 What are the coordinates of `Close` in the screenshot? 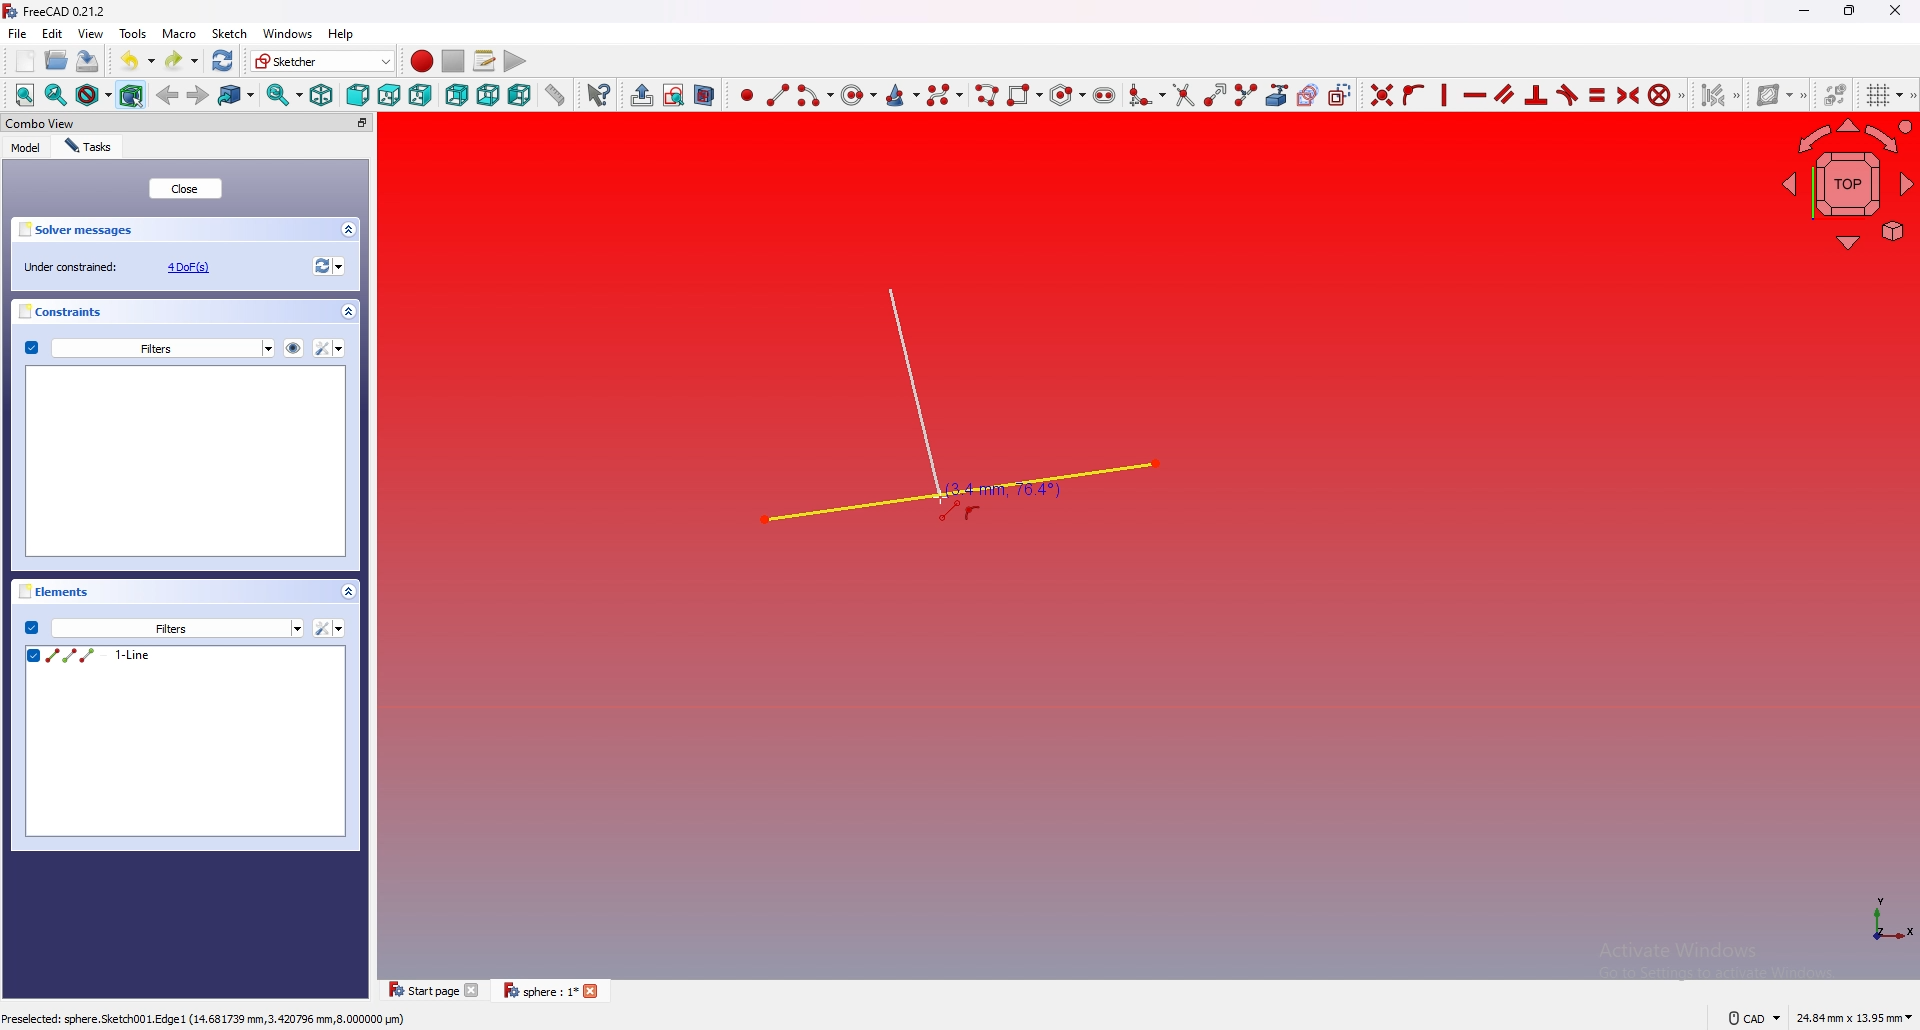 It's located at (187, 189).